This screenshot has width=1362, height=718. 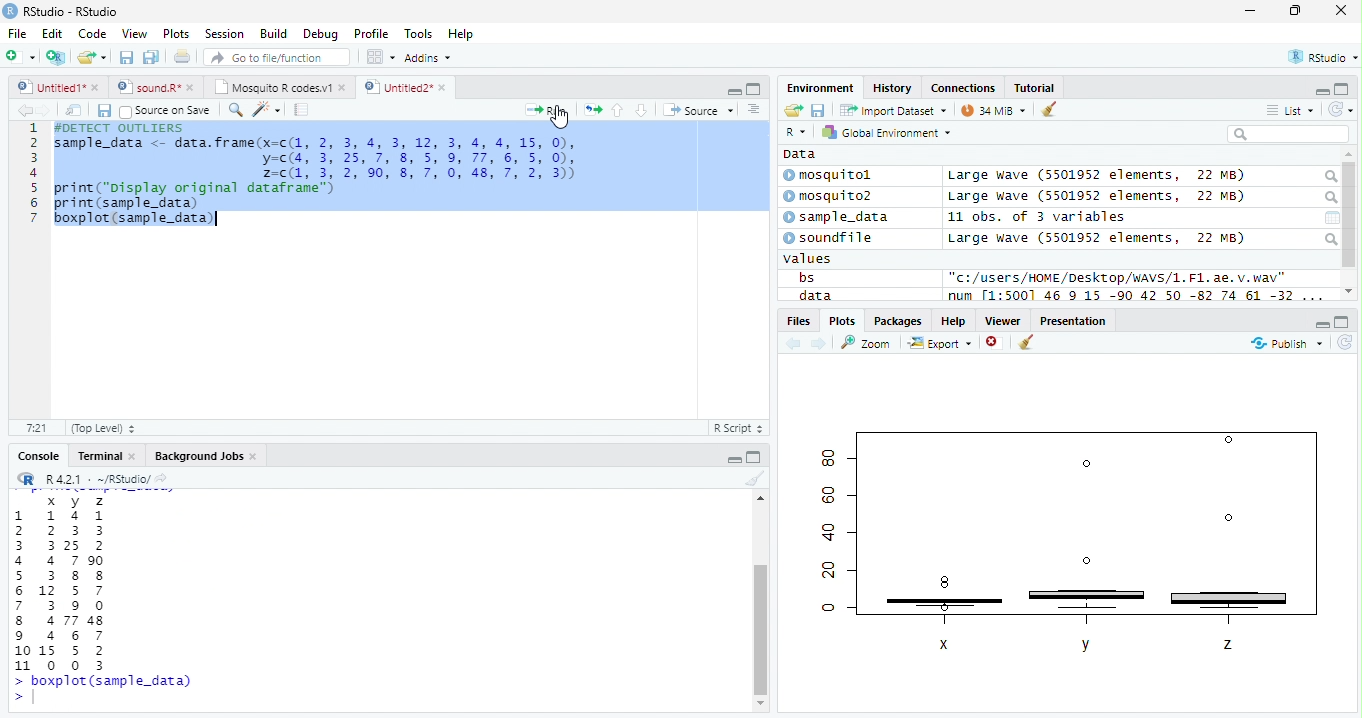 I want to click on minimize, so click(x=732, y=456).